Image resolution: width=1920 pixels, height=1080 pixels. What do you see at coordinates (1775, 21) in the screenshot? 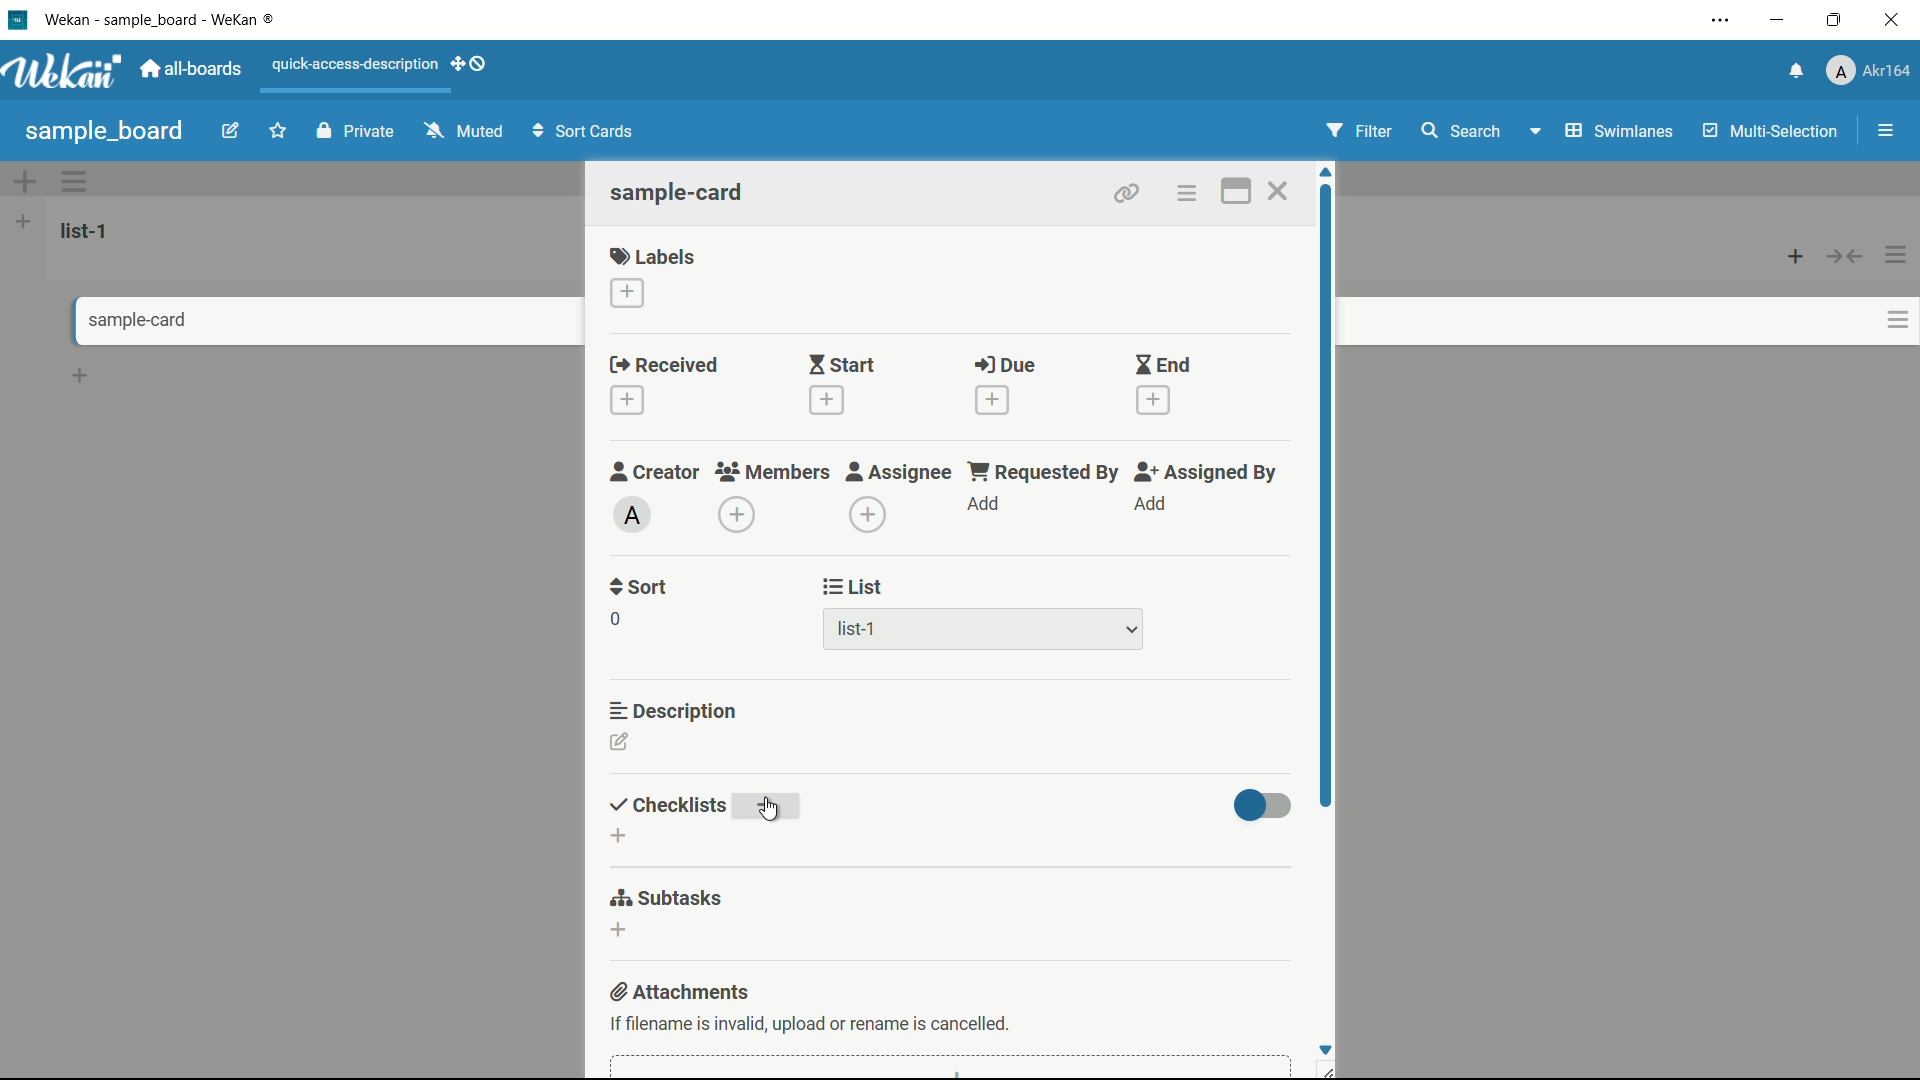
I see `minimize` at bounding box center [1775, 21].